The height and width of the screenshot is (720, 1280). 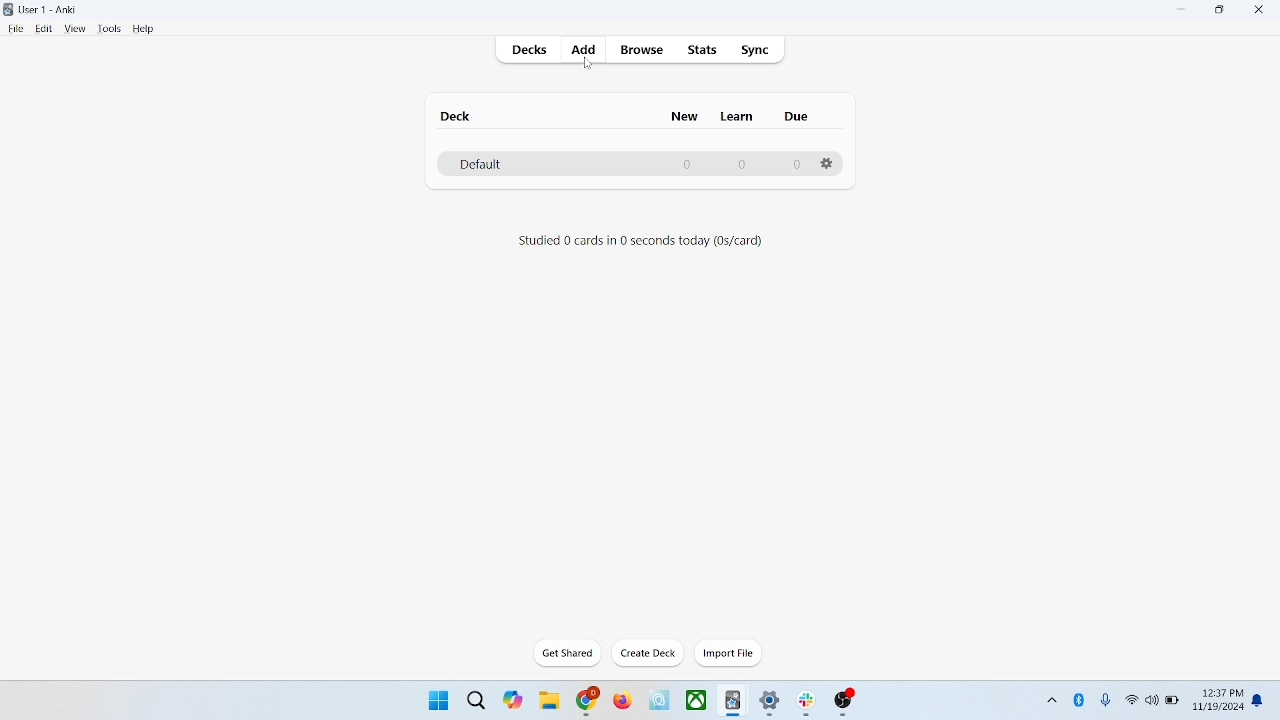 What do you see at coordinates (688, 164) in the screenshot?
I see `0` at bounding box center [688, 164].